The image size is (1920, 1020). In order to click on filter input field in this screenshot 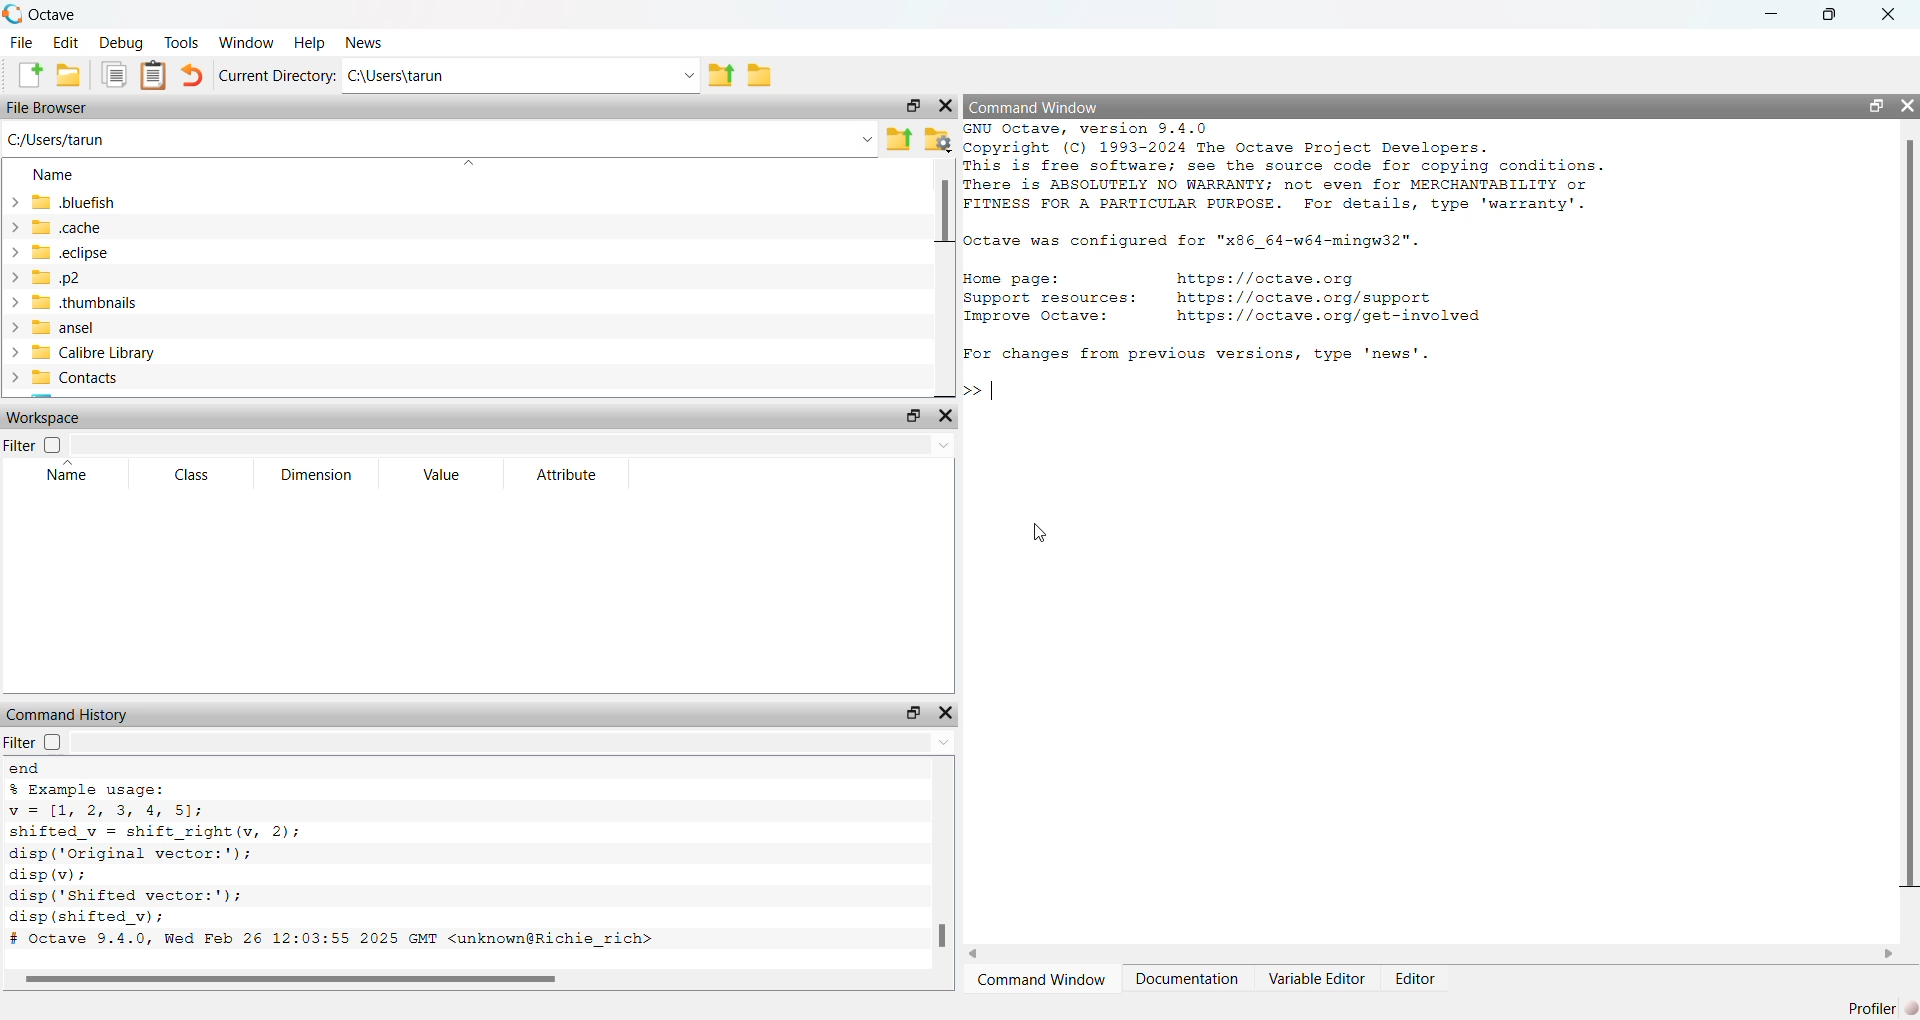, I will do `click(518, 442)`.